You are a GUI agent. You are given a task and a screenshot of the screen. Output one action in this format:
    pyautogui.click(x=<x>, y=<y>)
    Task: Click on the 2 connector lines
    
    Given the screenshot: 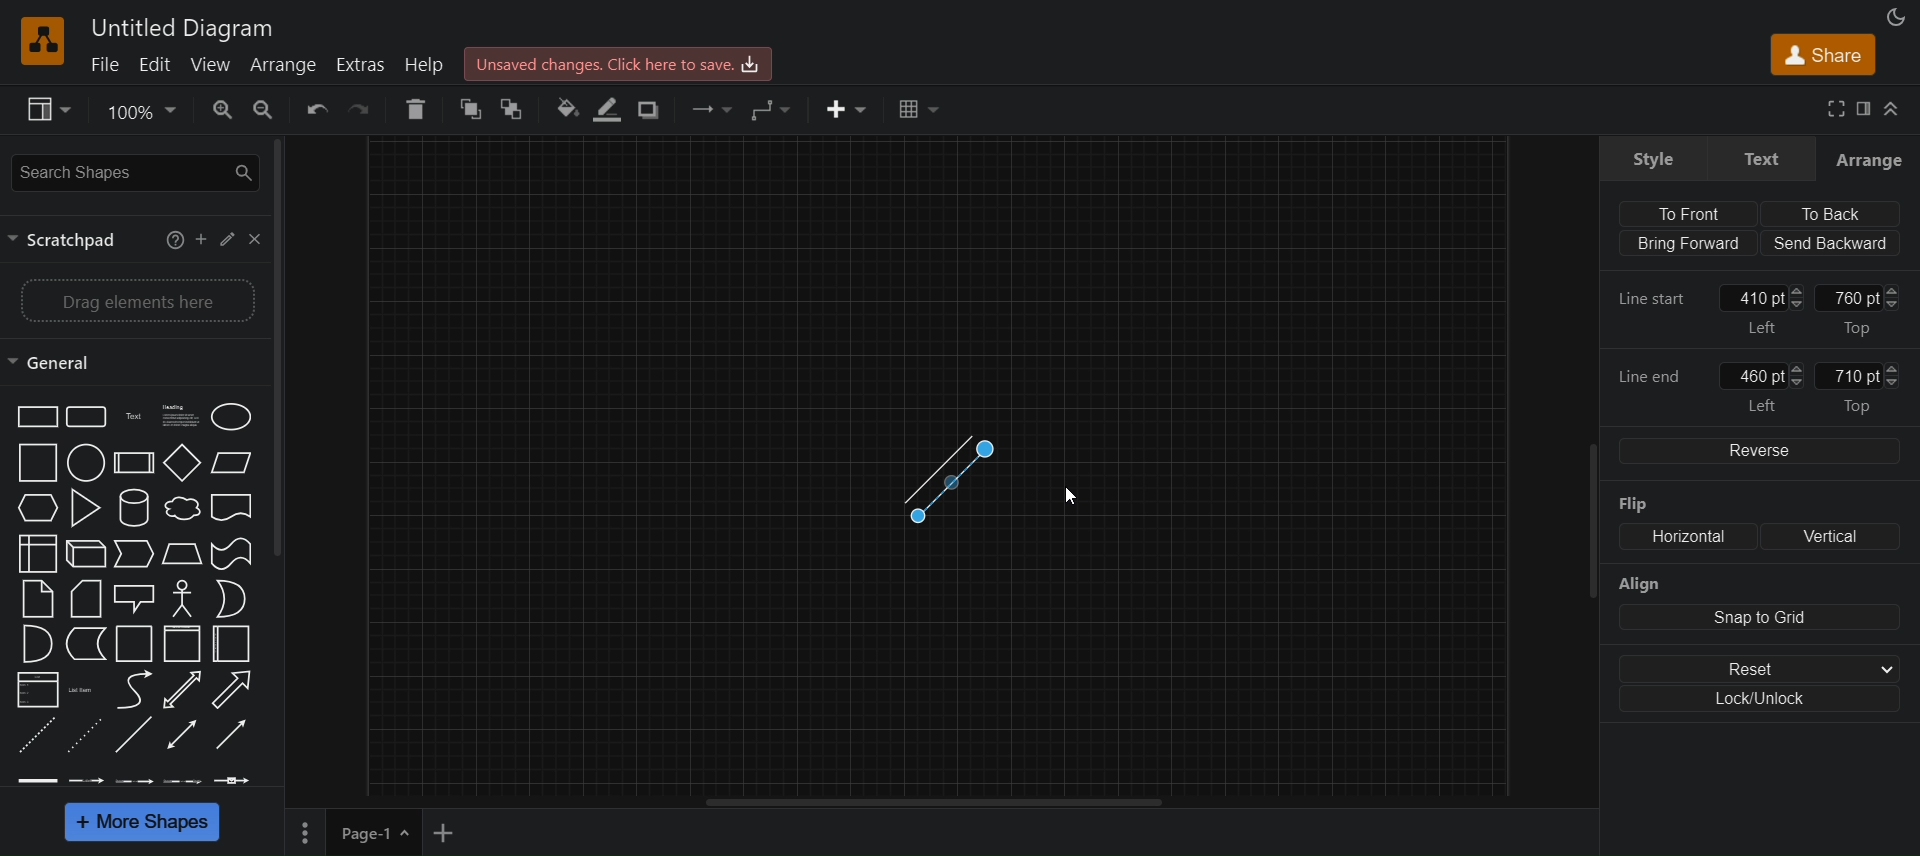 What is the action you would take?
    pyautogui.click(x=955, y=482)
    